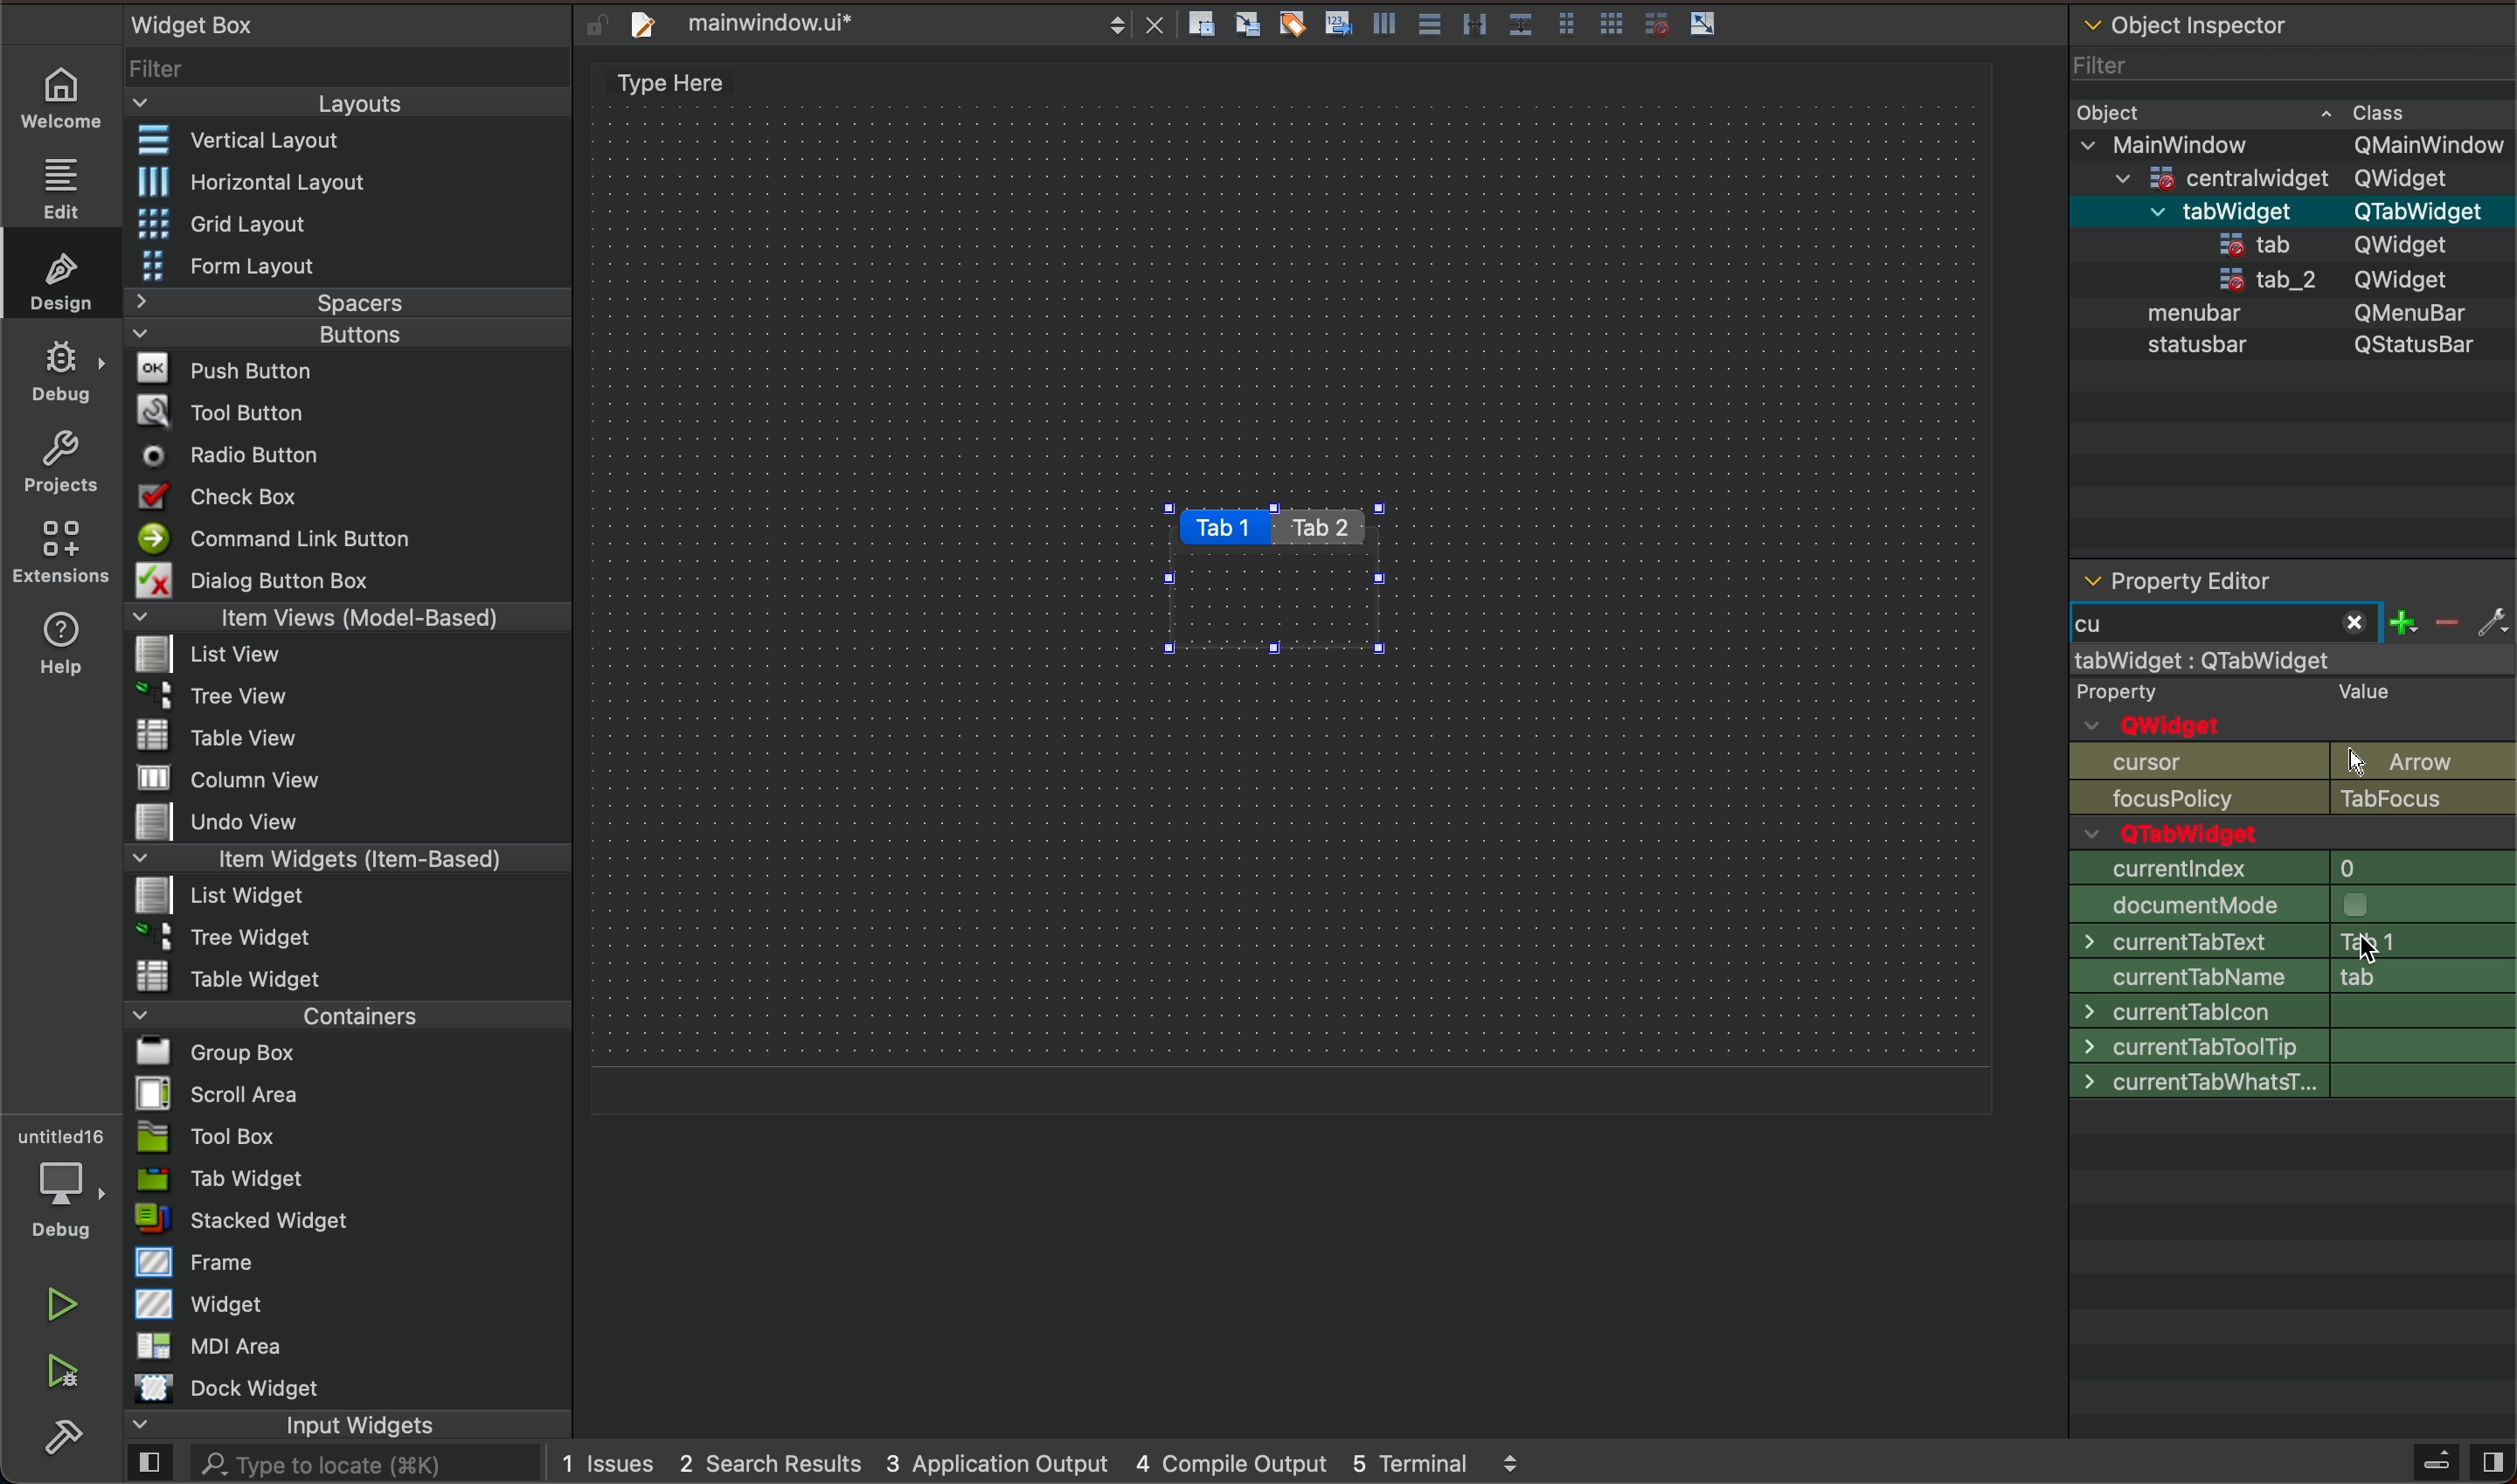  What do you see at coordinates (220, 455) in the screenshot?
I see ` Radio Button` at bounding box center [220, 455].